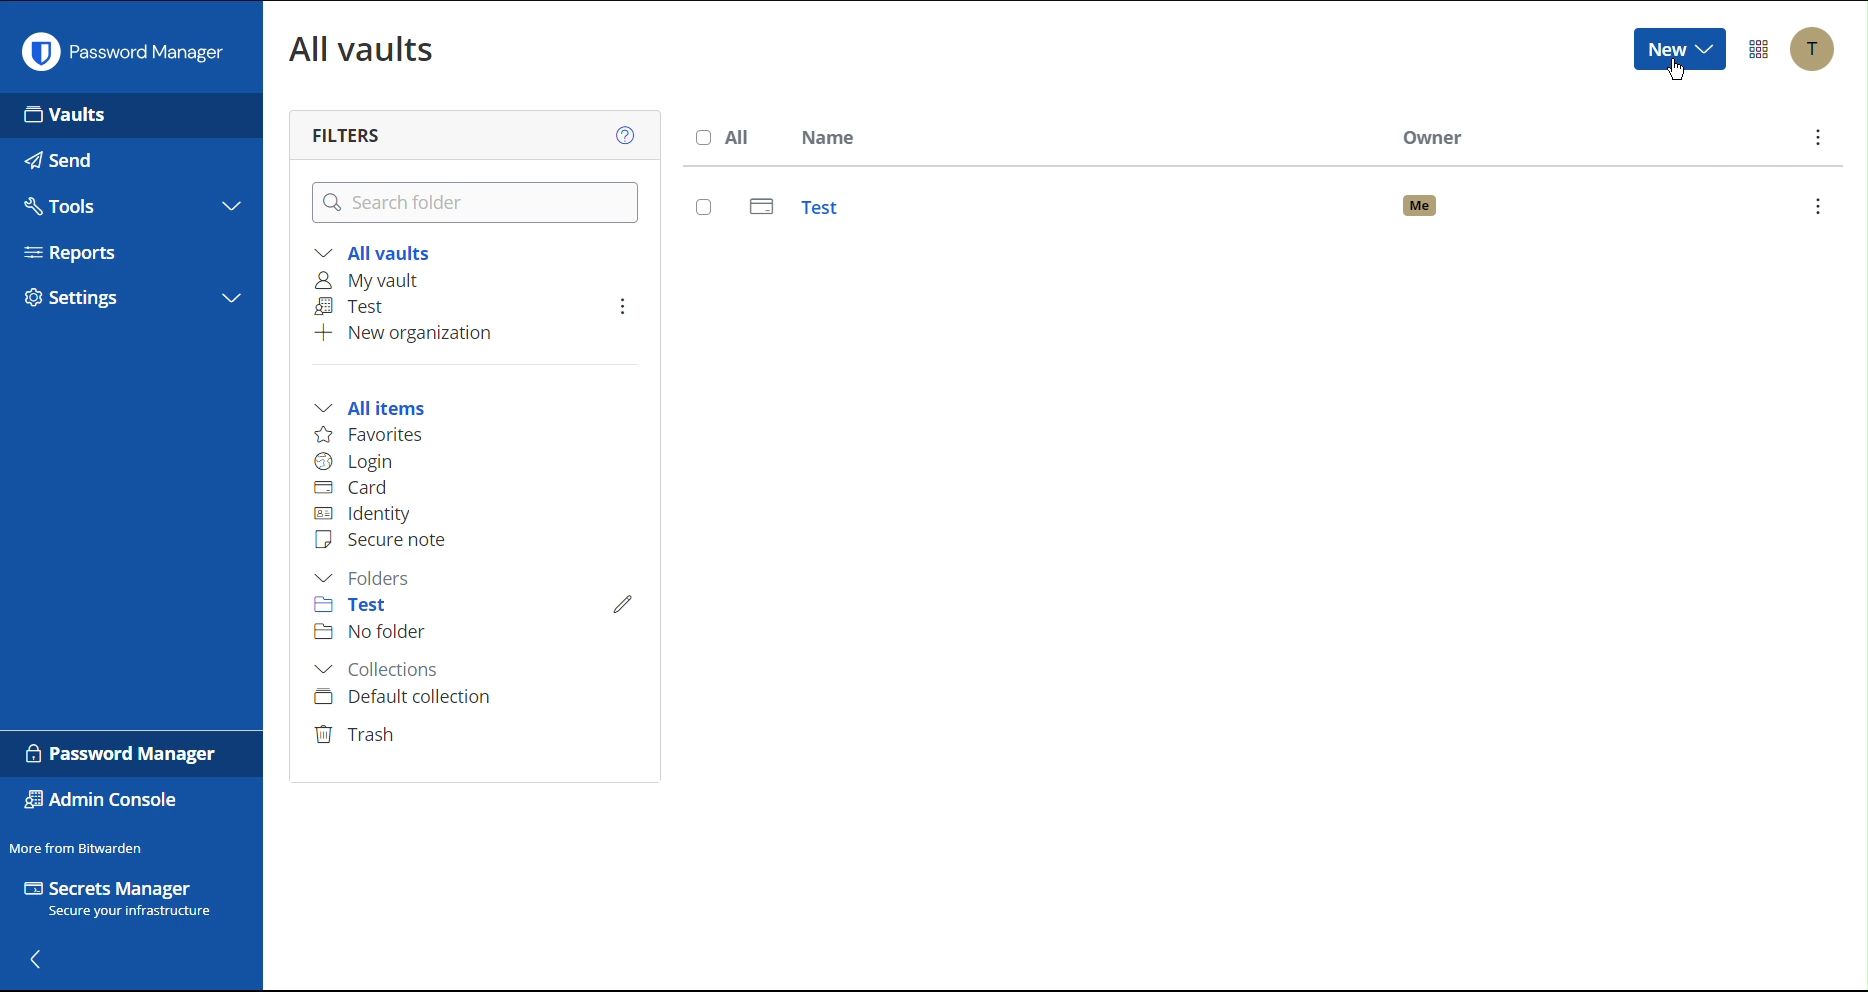  Describe the element at coordinates (122, 47) in the screenshot. I see `Password Manager` at that location.